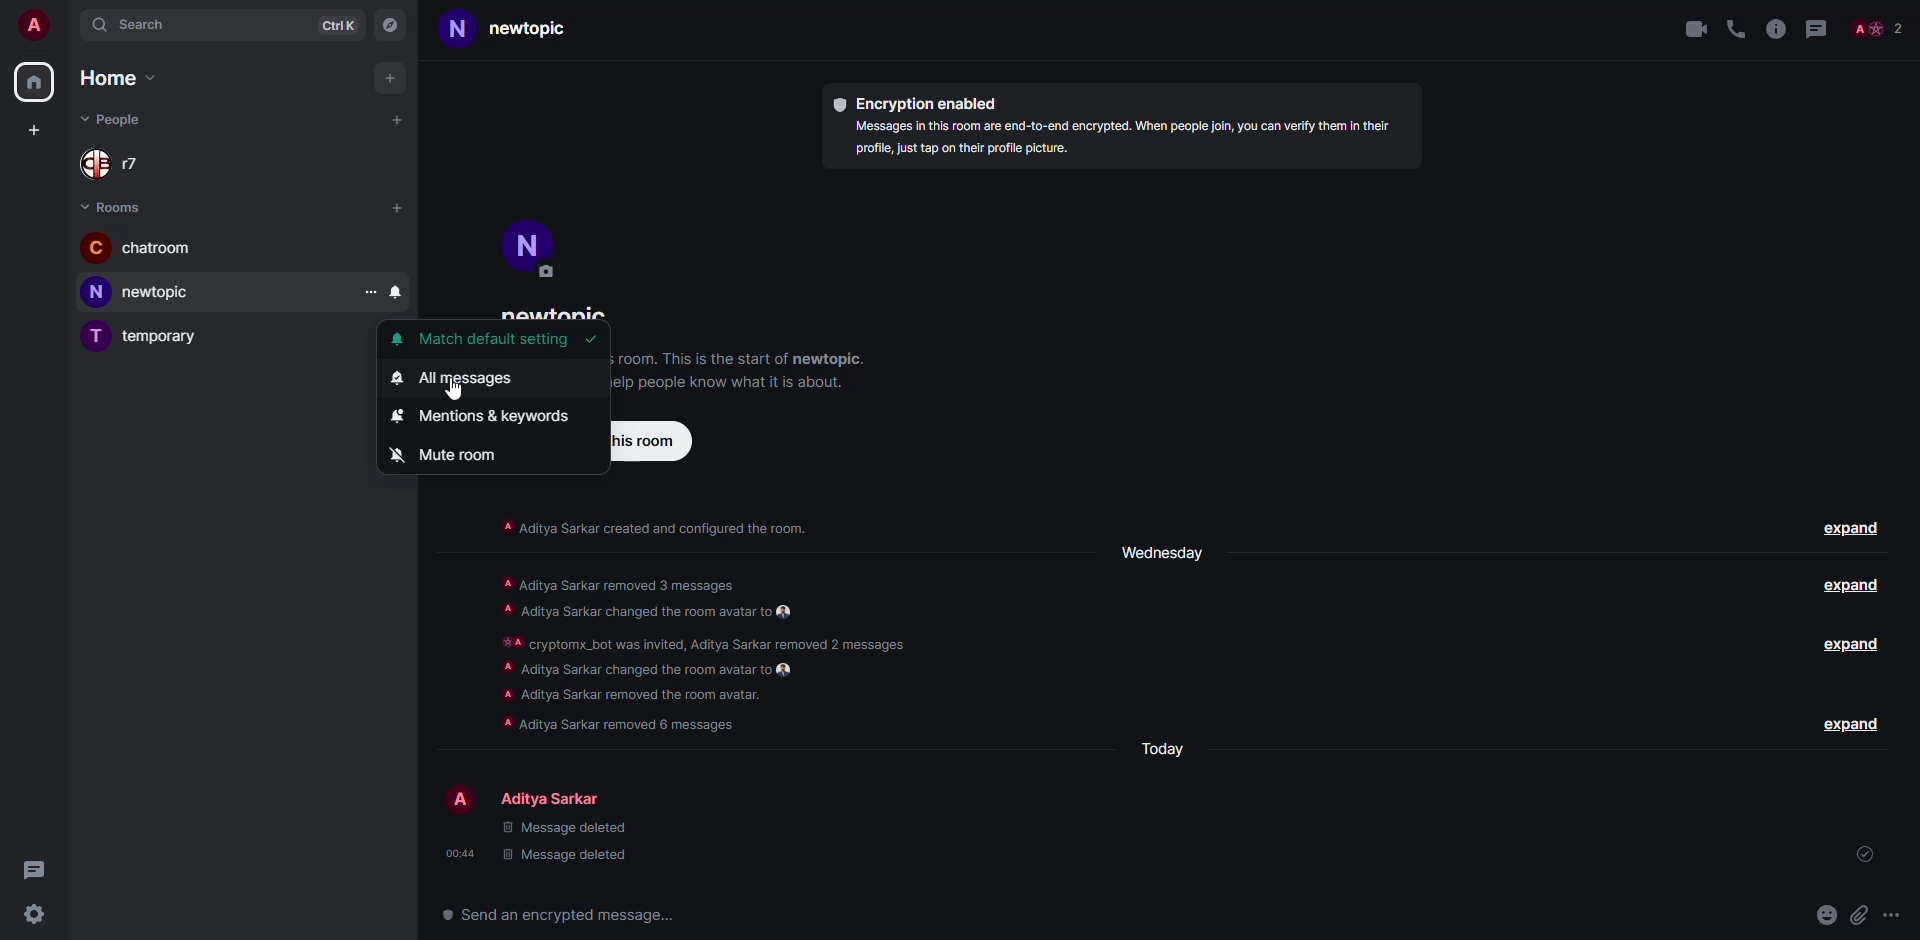 Image resolution: width=1920 pixels, height=940 pixels. What do you see at coordinates (392, 27) in the screenshot?
I see `navigator` at bounding box center [392, 27].